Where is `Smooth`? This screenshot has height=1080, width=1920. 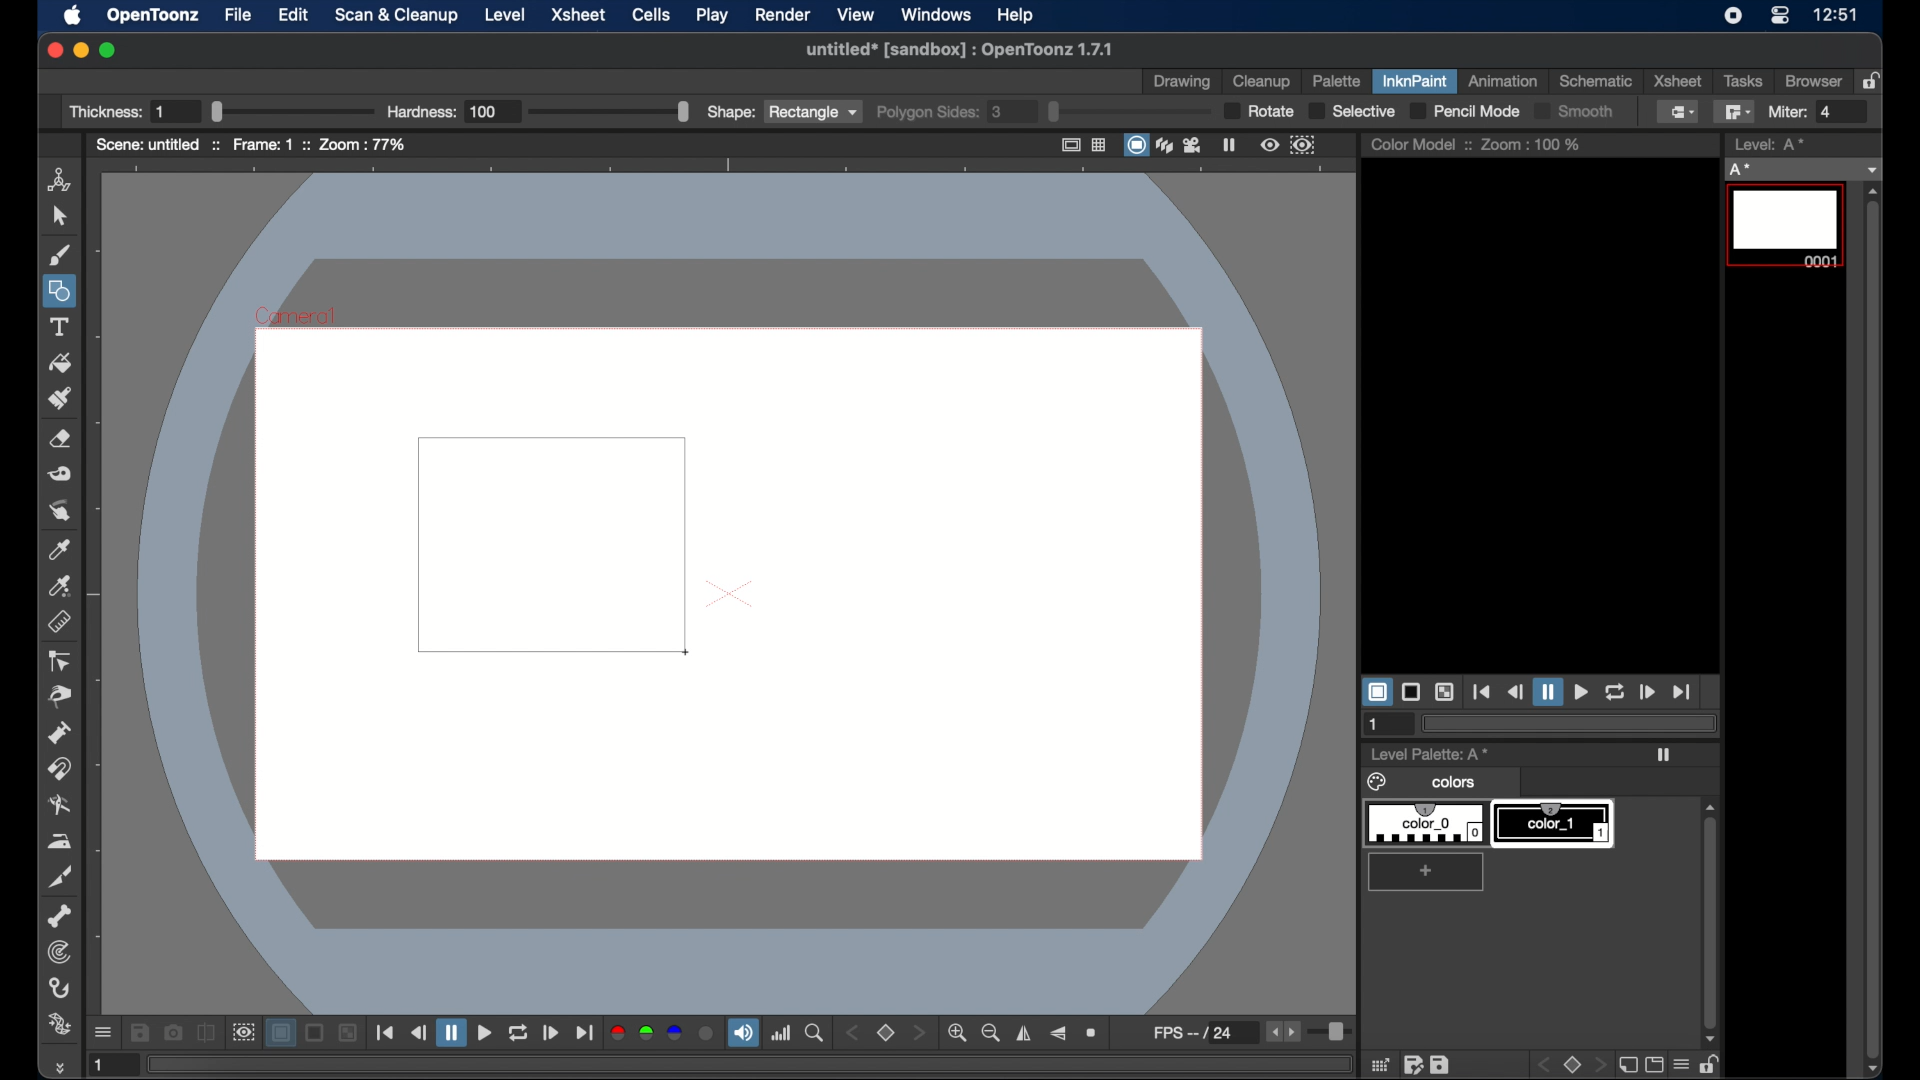 Smooth is located at coordinates (1584, 113).